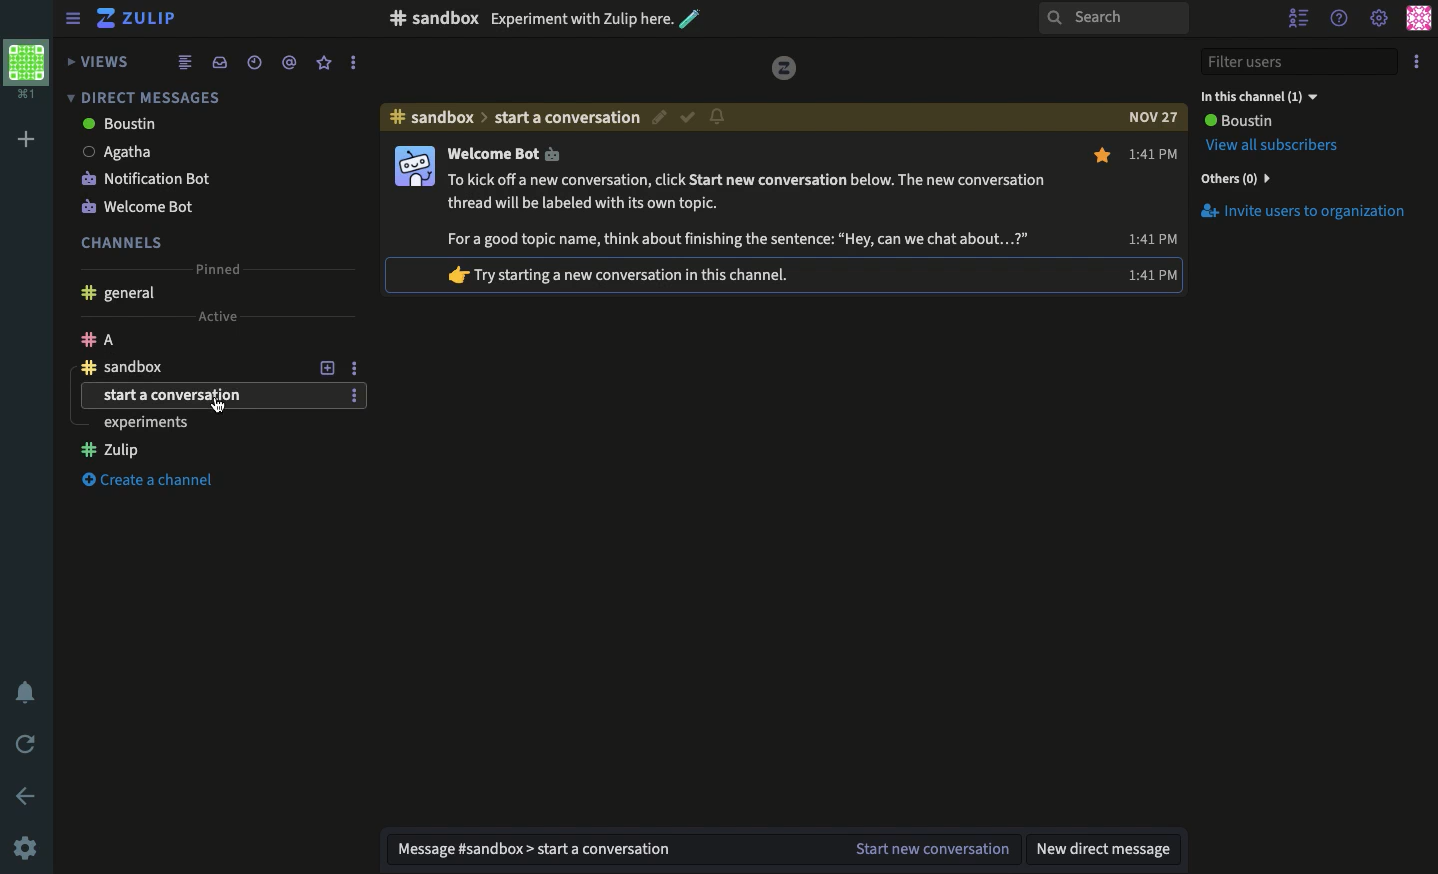 This screenshot has width=1438, height=874. Describe the element at coordinates (433, 18) in the screenshot. I see `# sandbox` at that location.